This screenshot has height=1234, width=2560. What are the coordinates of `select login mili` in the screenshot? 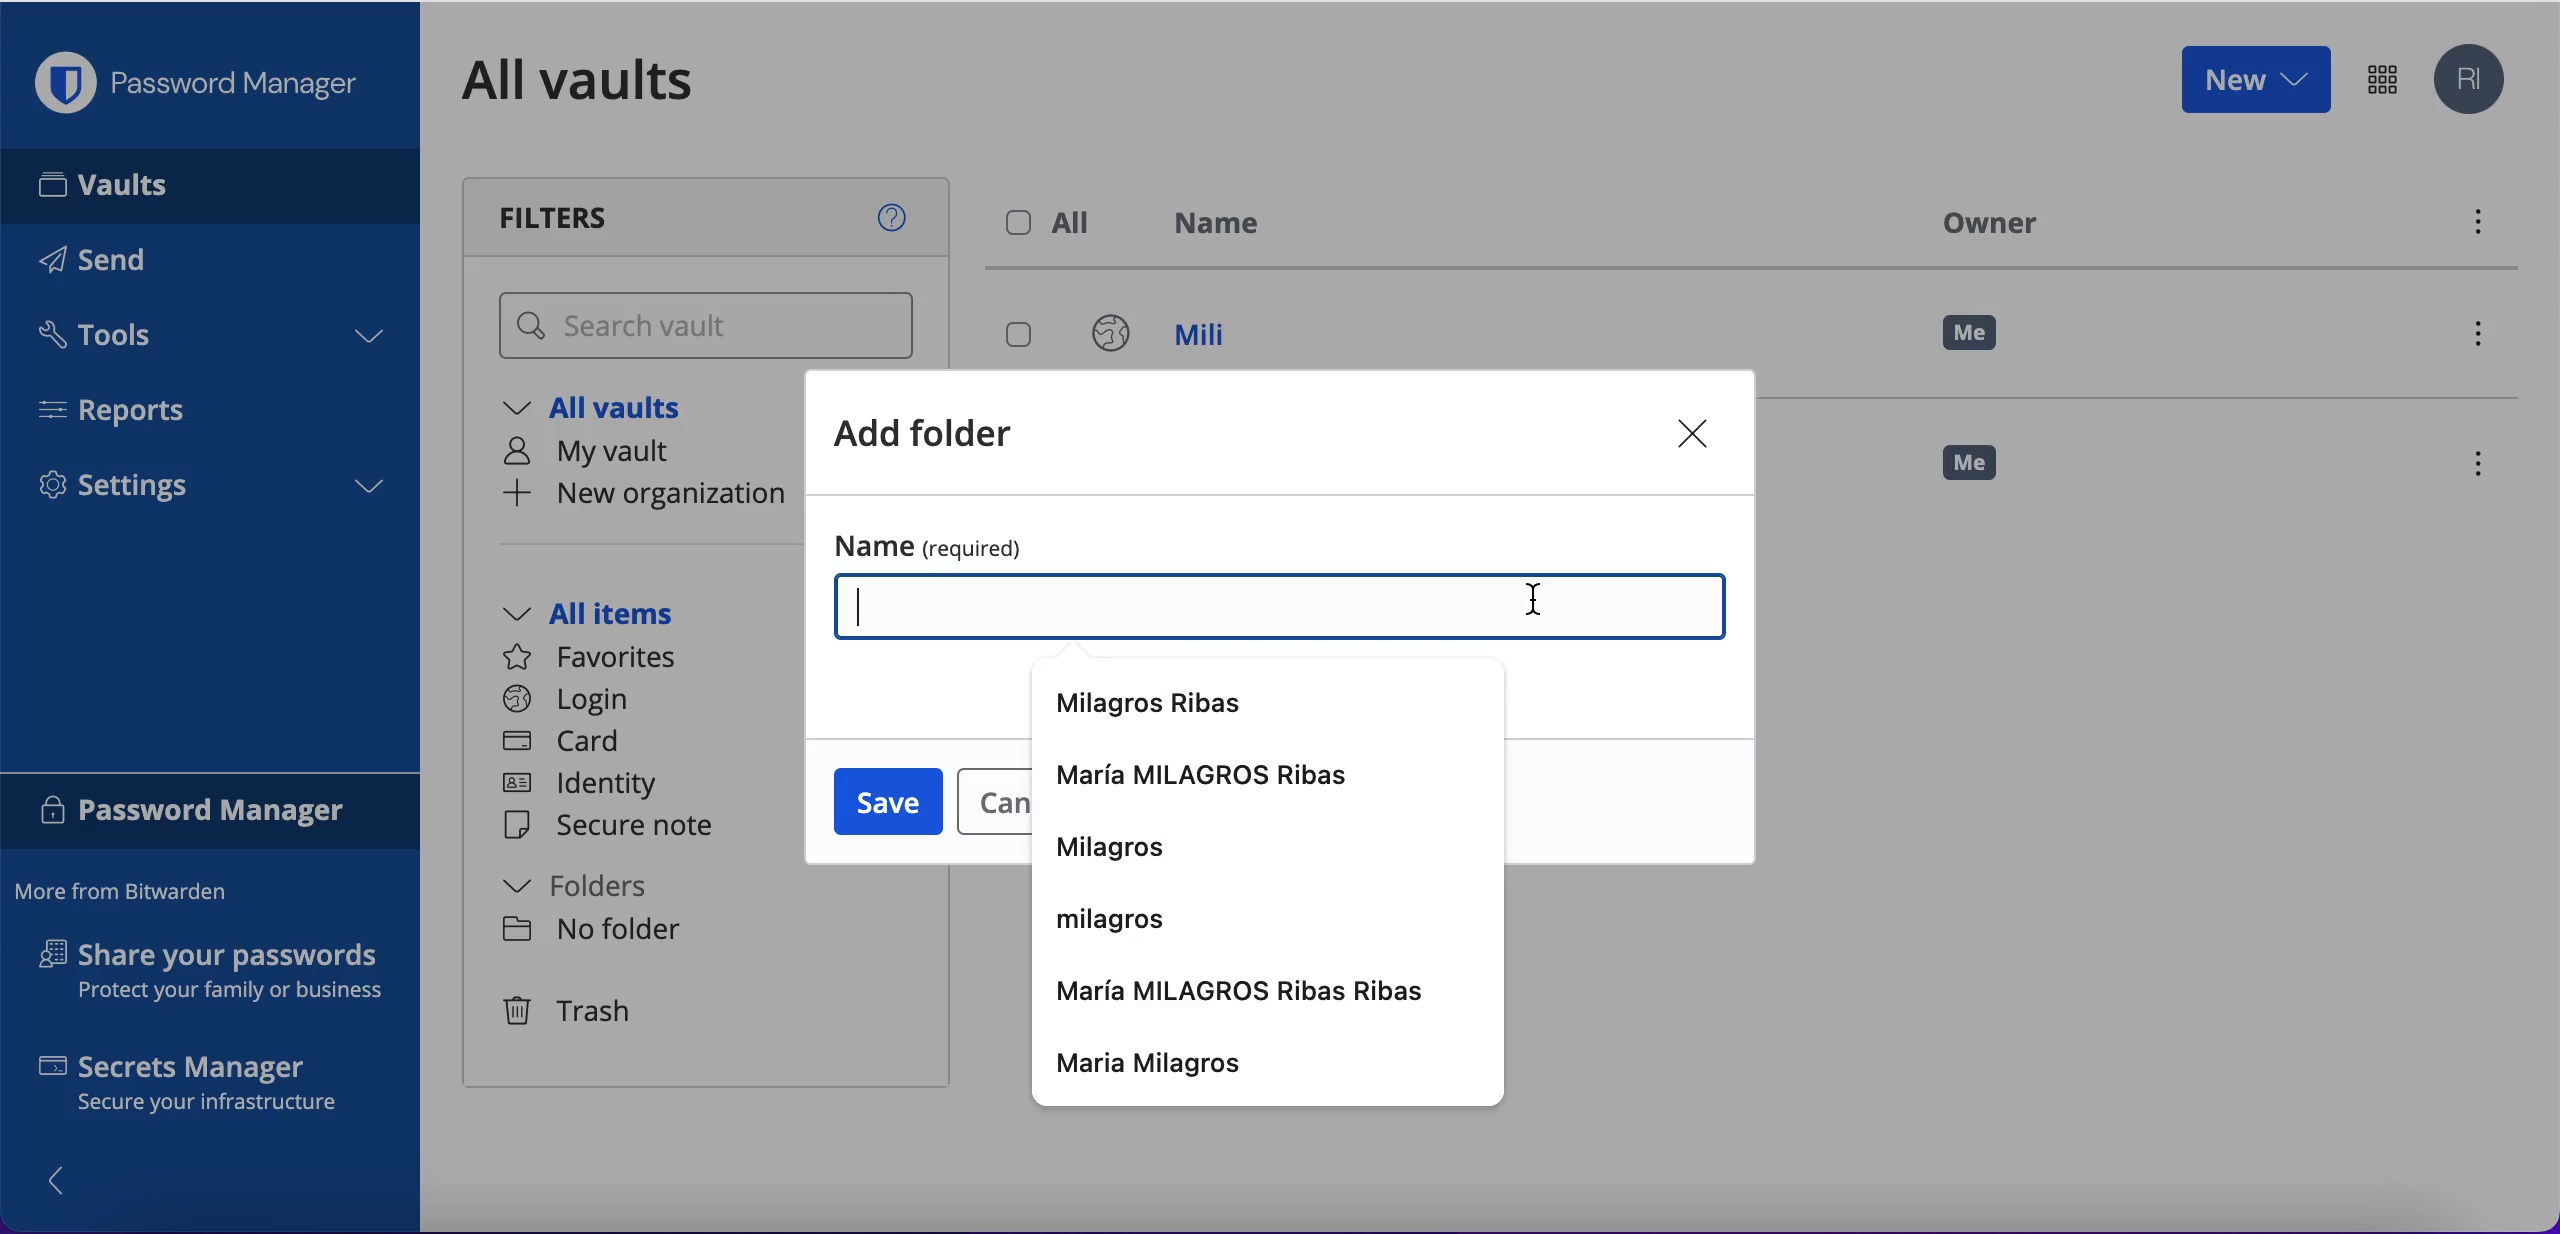 It's located at (1021, 337).